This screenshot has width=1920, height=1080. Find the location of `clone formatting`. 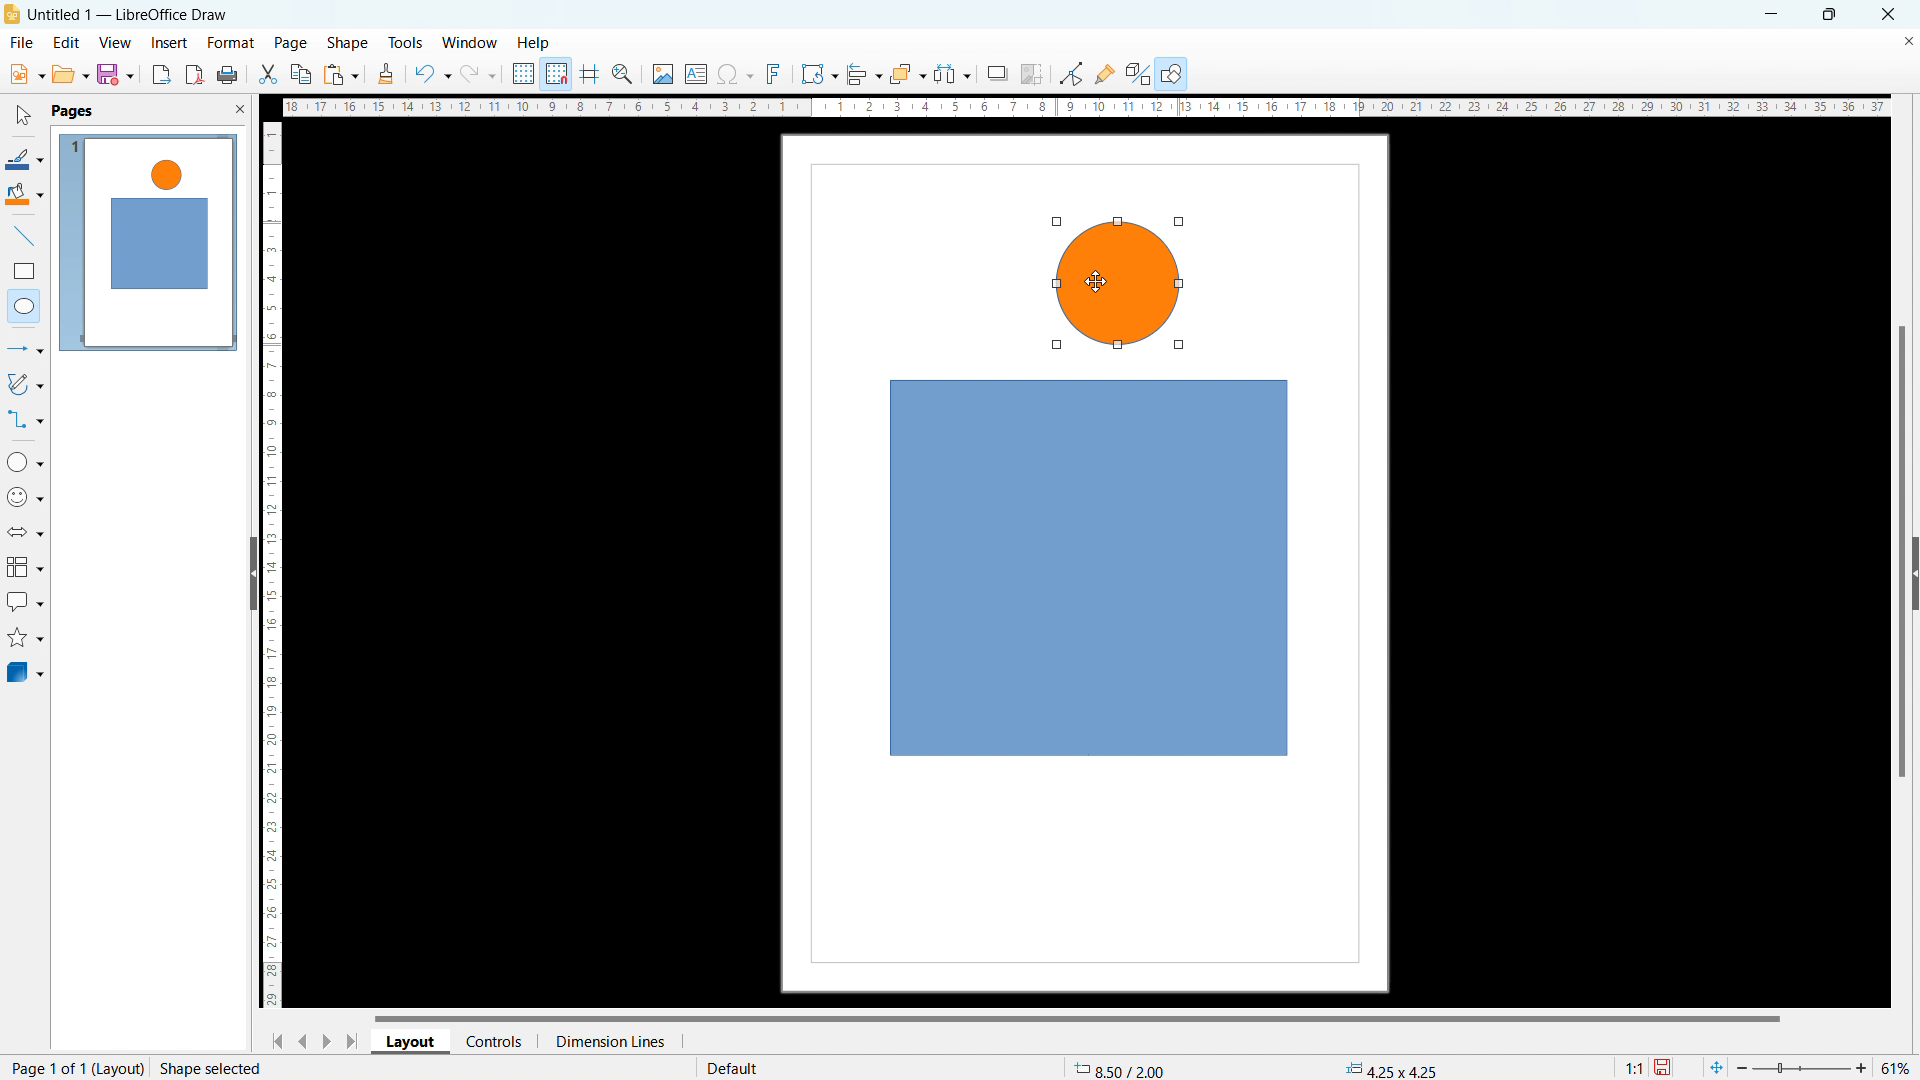

clone formatting is located at coordinates (386, 75).